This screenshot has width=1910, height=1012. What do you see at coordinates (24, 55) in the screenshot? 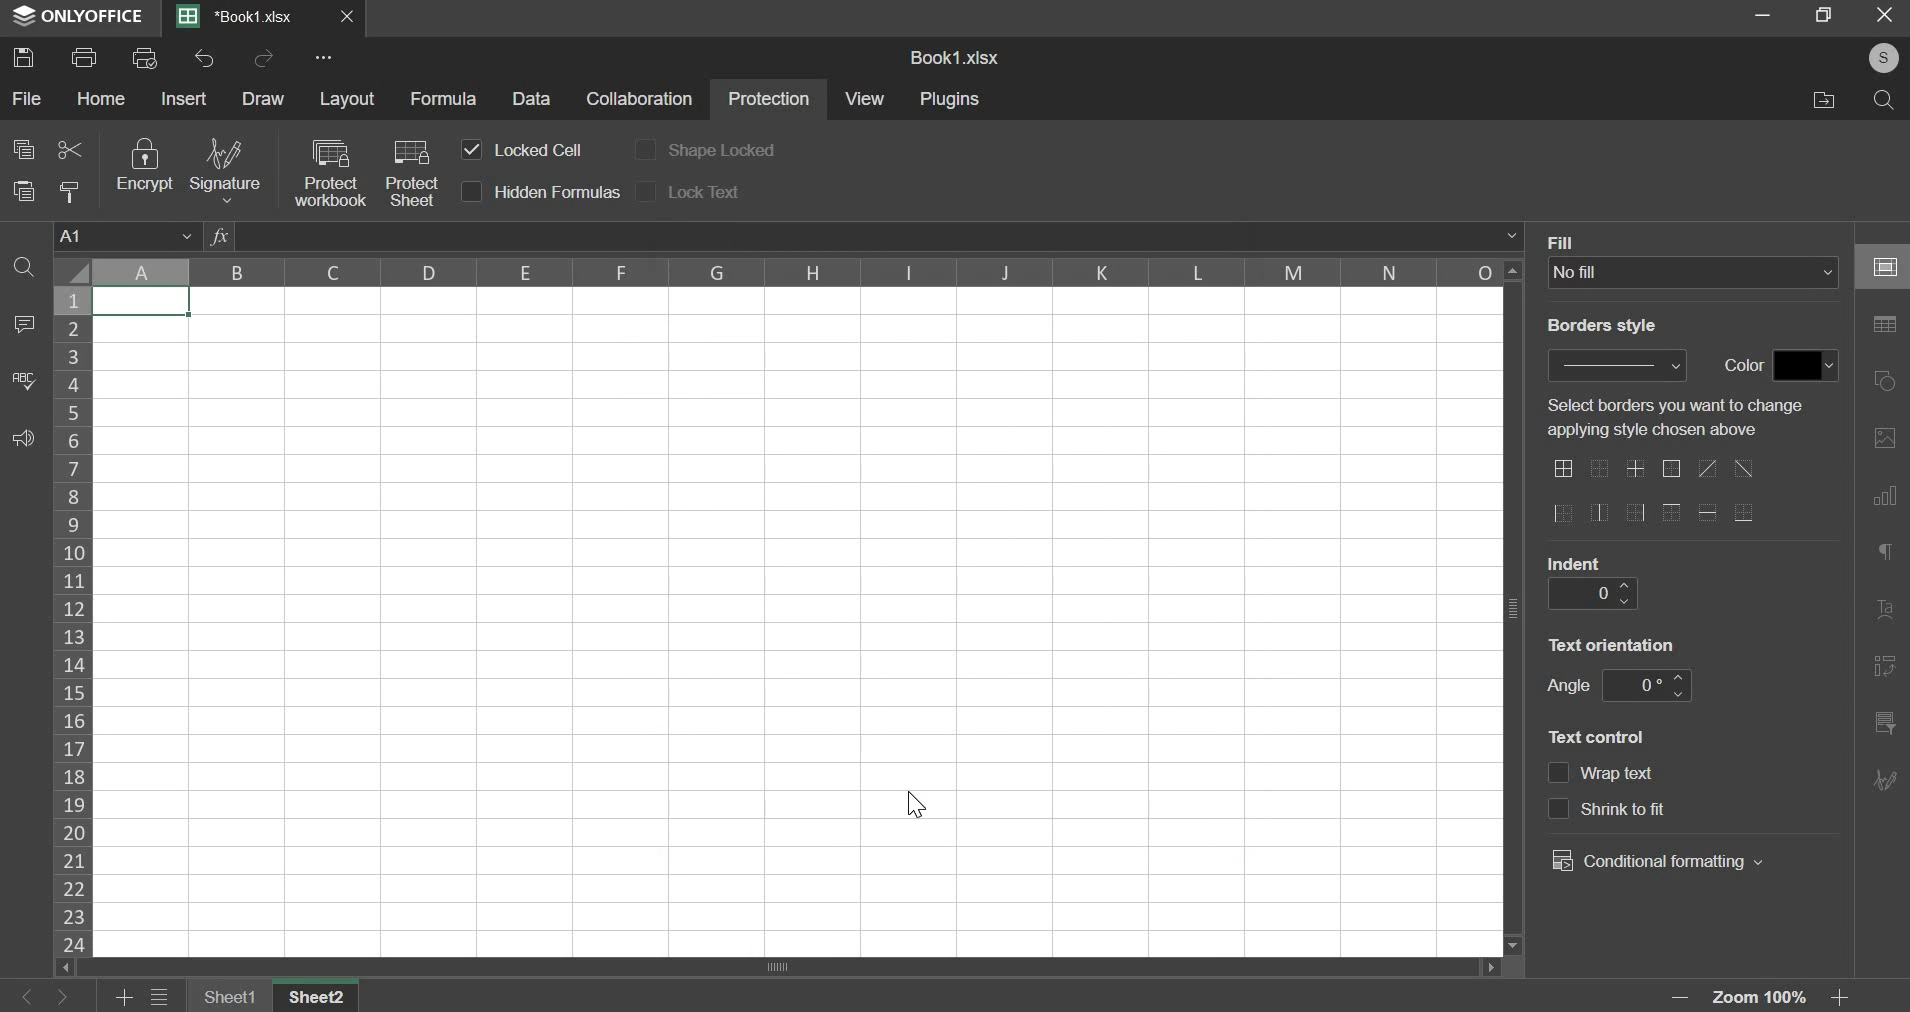
I see `save` at bounding box center [24, 55].